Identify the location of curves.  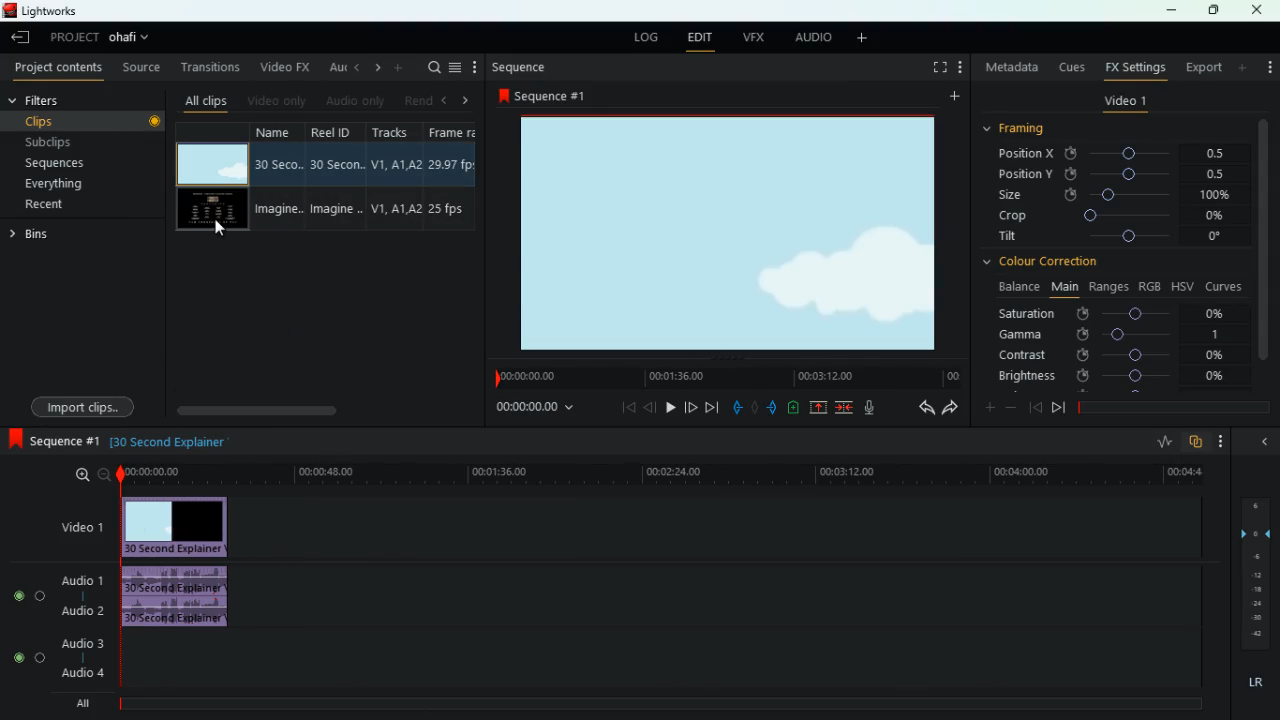
(1226, 285).